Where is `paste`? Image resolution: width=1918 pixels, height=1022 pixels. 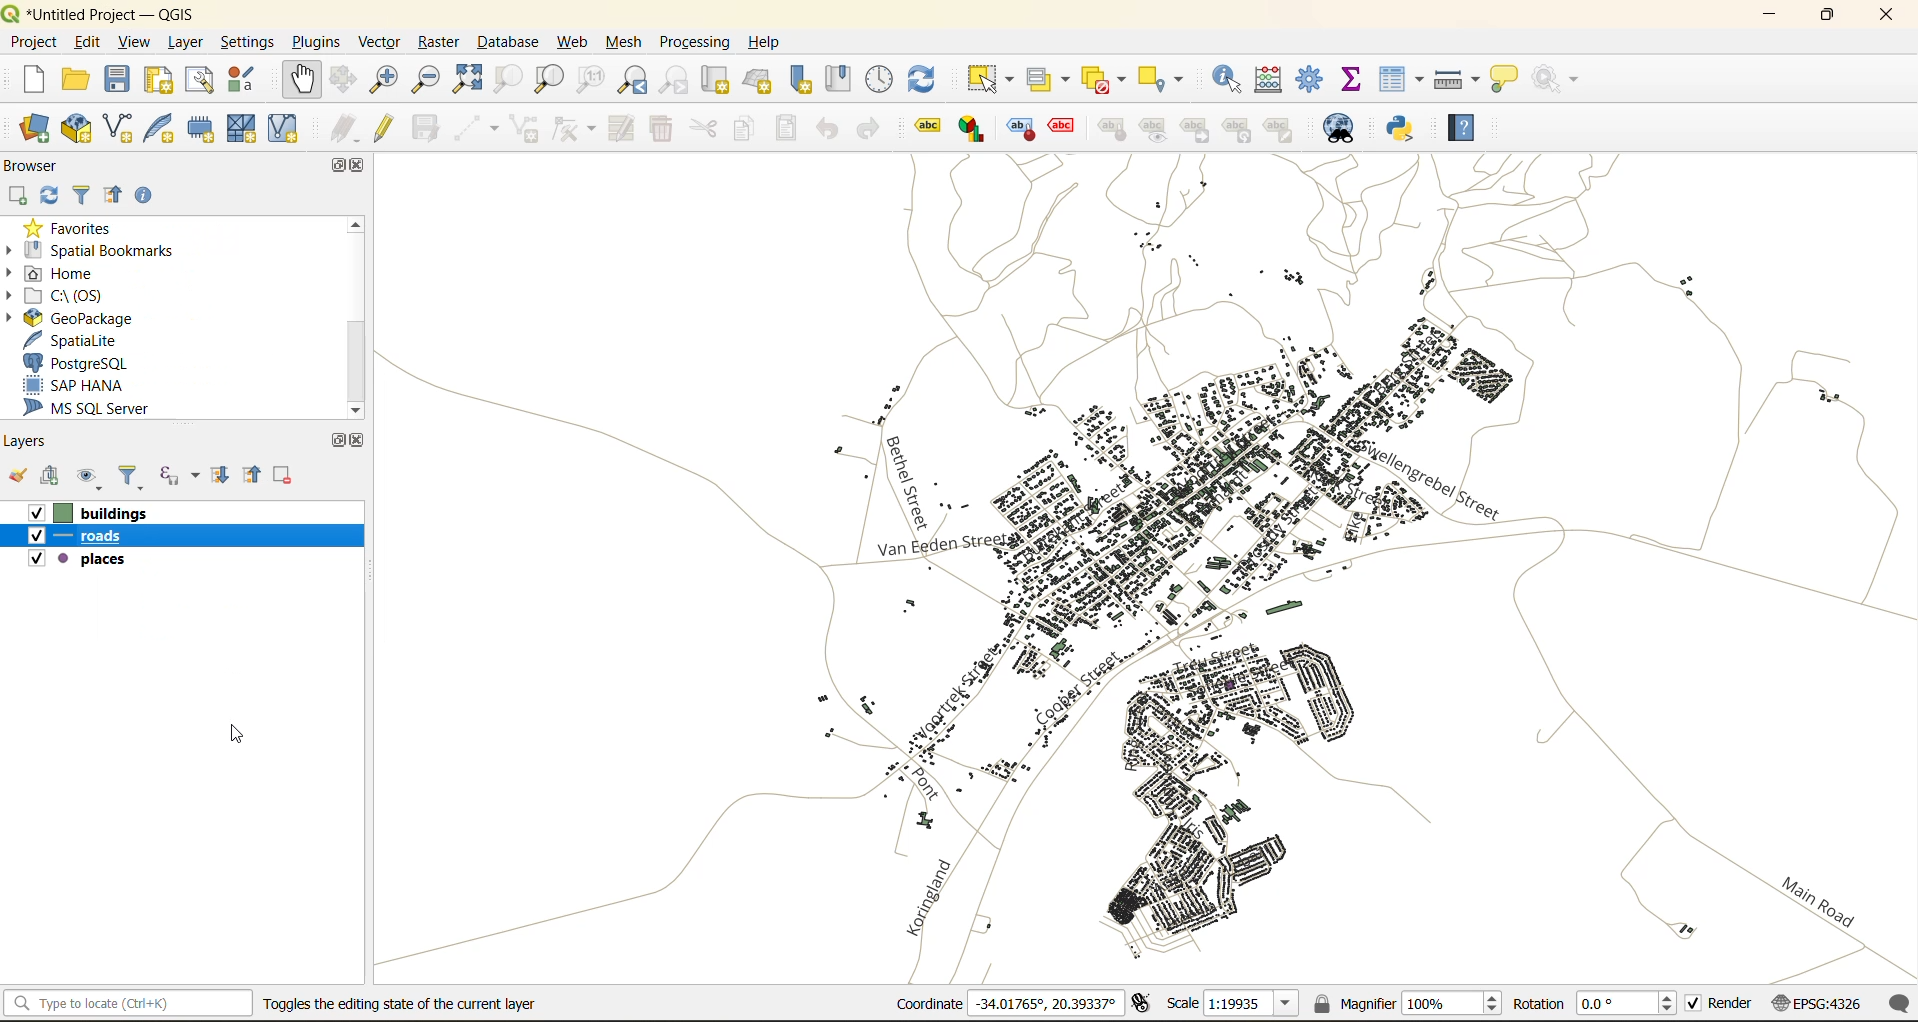
paste is located at coordinates (785, 130).